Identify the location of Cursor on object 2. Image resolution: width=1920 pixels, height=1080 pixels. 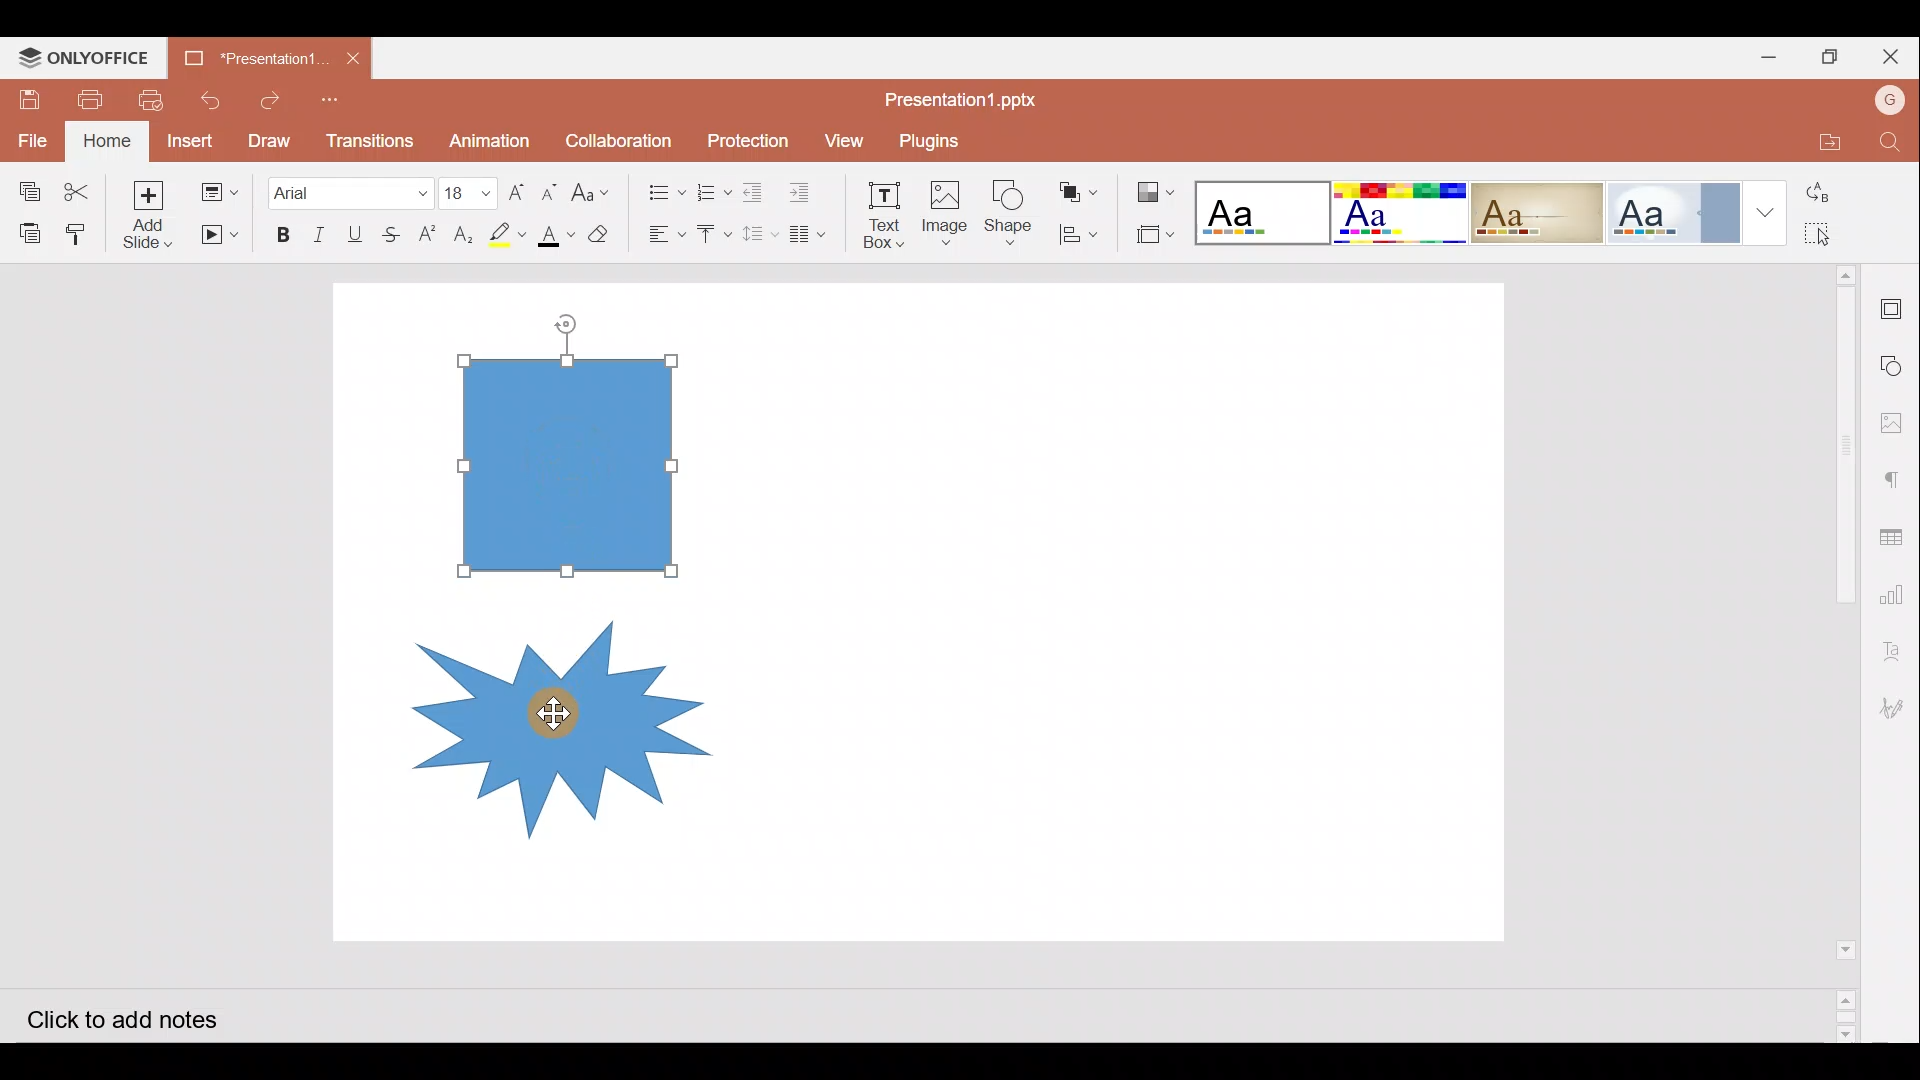
(542, 712).